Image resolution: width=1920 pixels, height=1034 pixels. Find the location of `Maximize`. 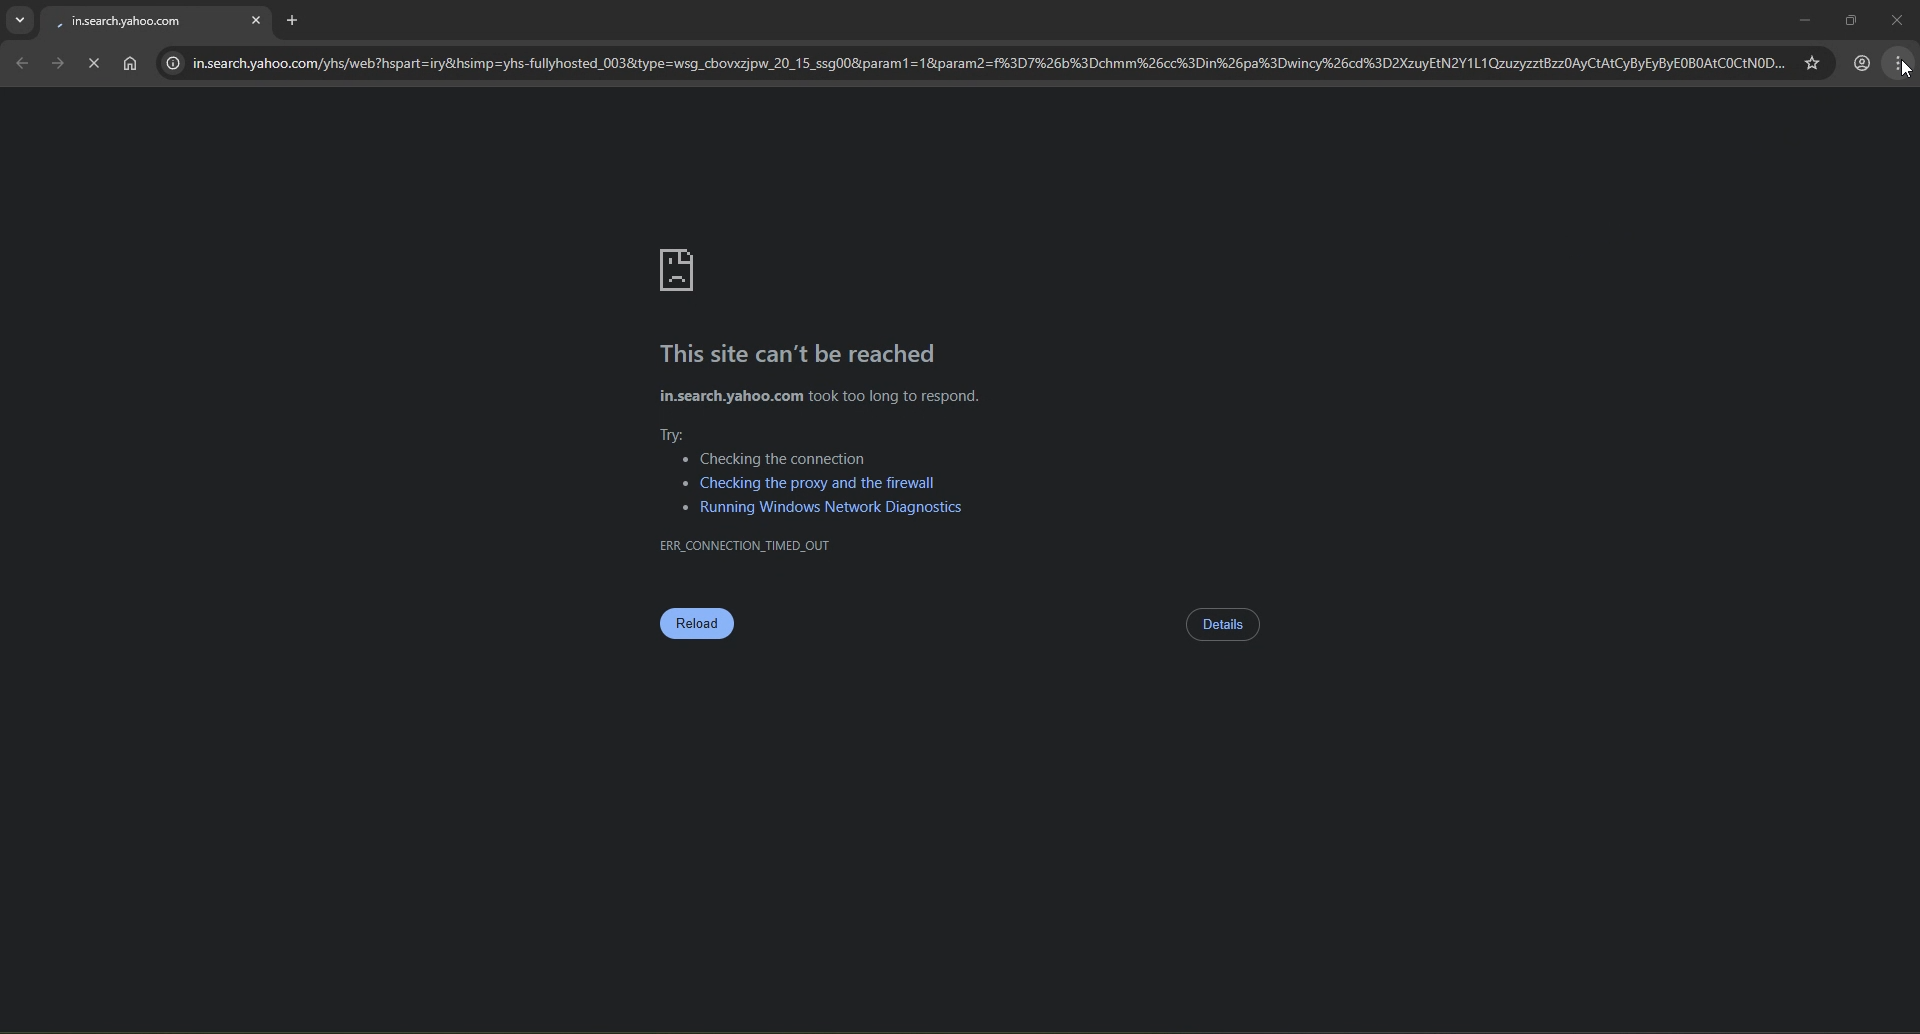

Maximize is located at coordinates (1847, 16).